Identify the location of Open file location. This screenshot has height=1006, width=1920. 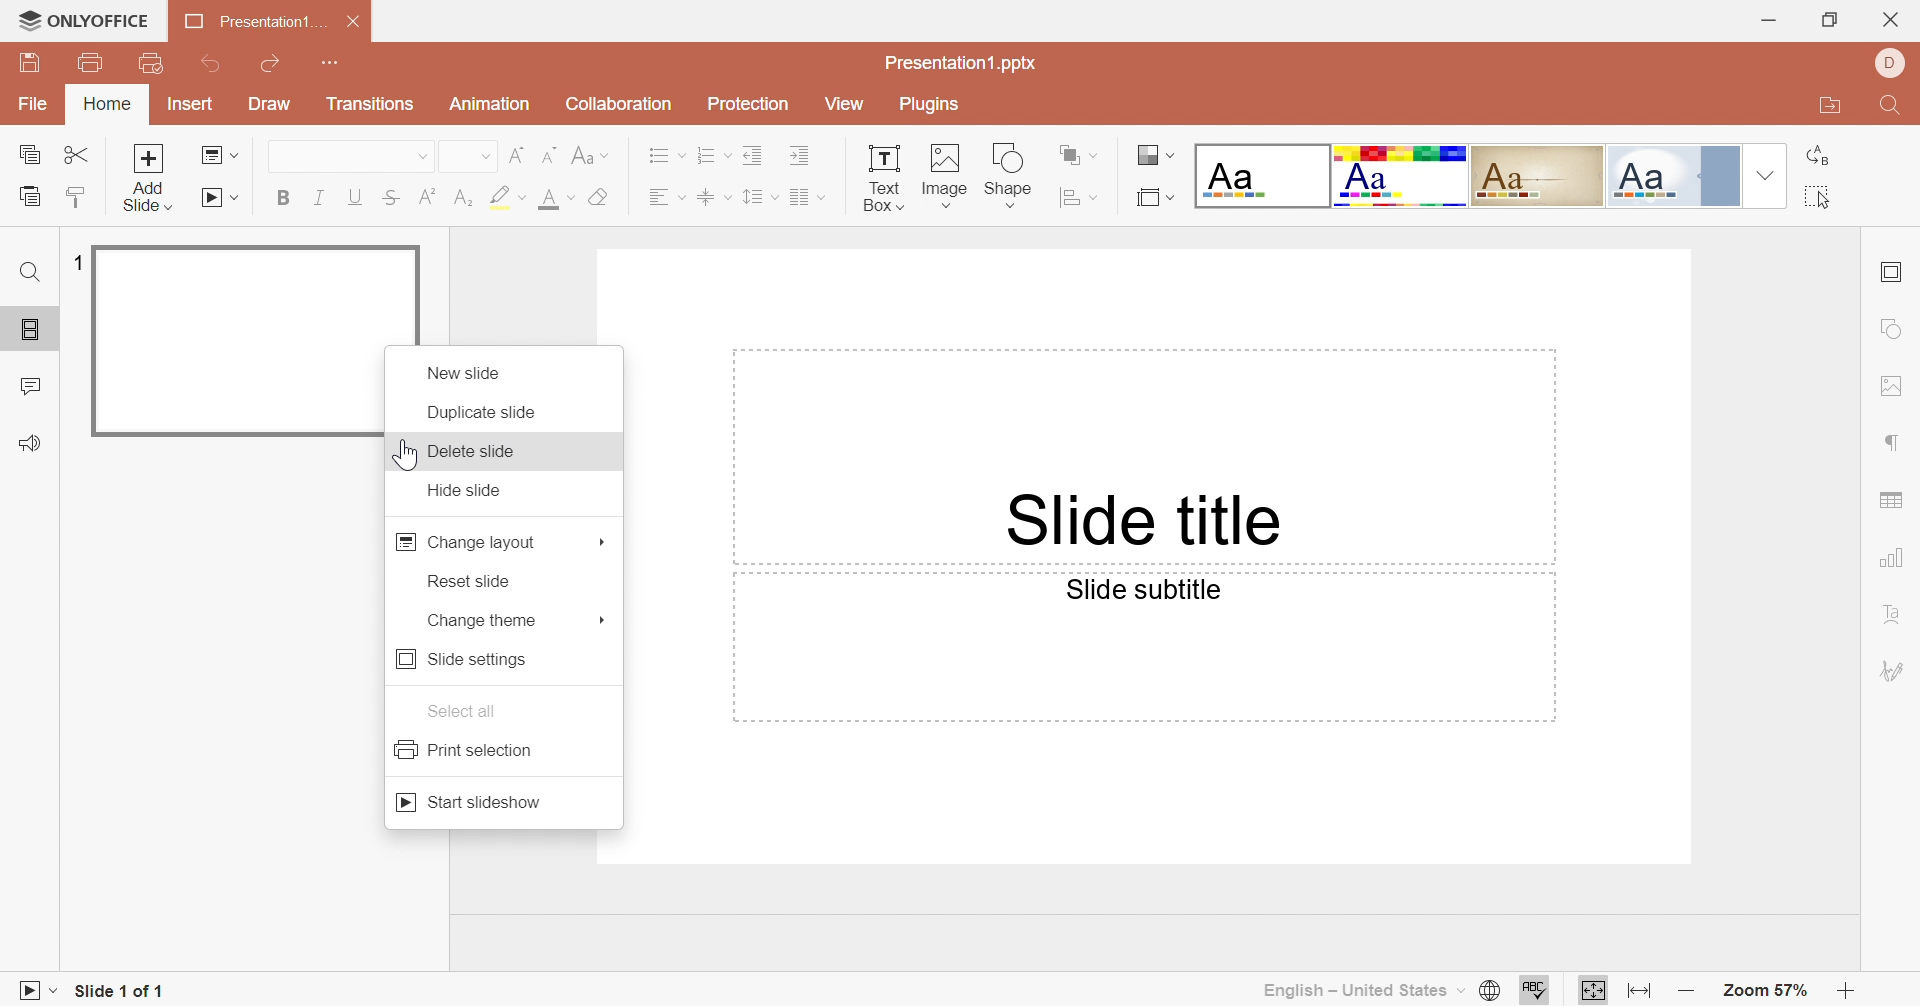
(1823, 108).